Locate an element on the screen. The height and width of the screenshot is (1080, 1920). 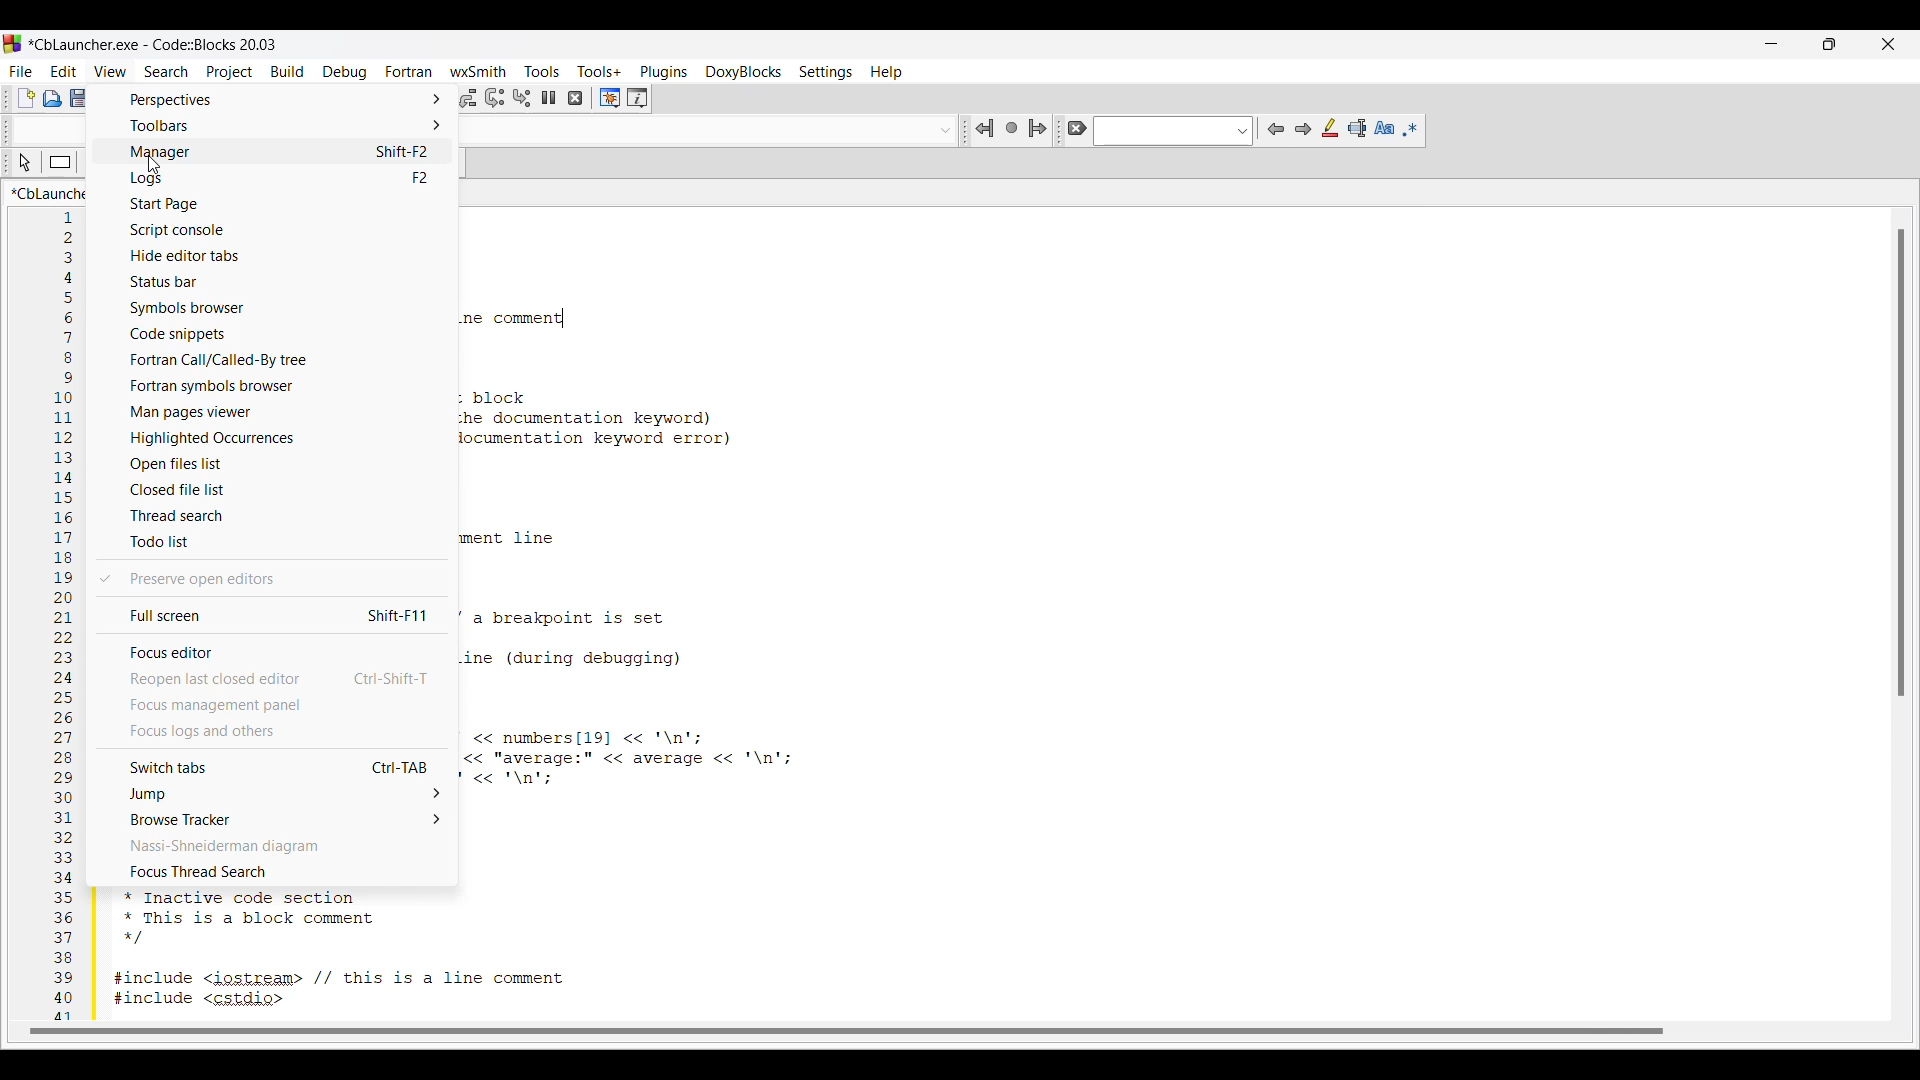
Nassi-Shneideman diagram is located at coordinates (274, 846).